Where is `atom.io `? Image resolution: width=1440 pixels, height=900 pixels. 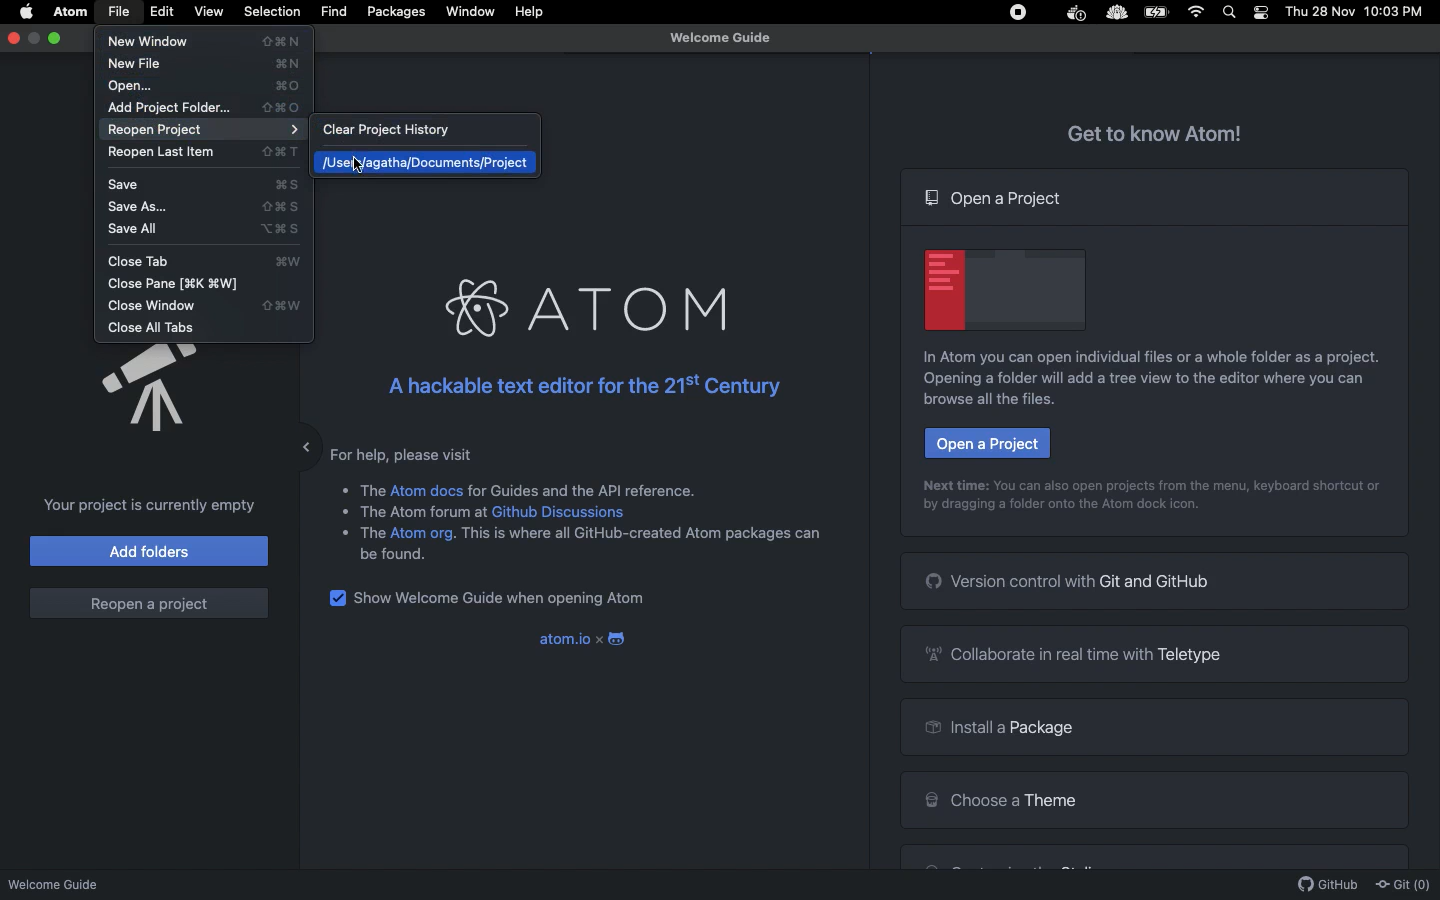 atom.io  is located at coordinates (562, 639).